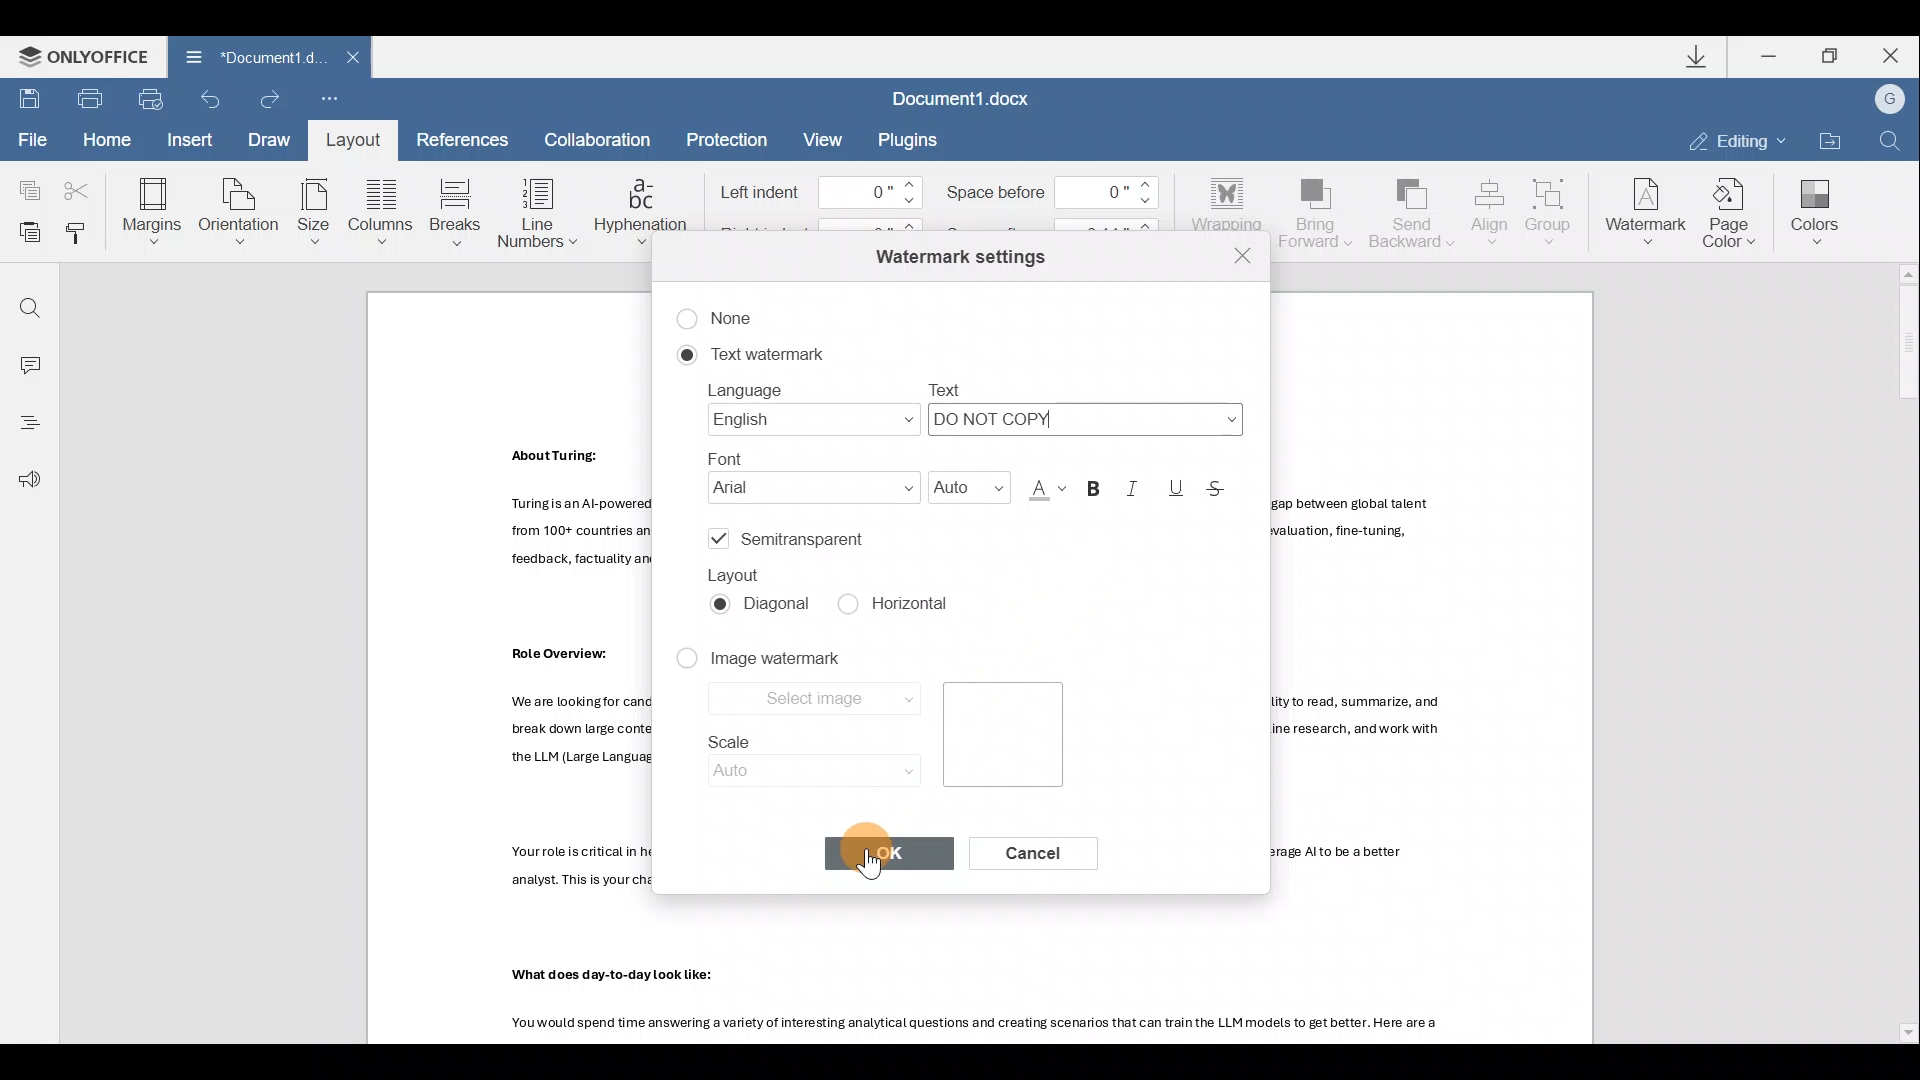 The height and width of the screenshot is (1080, 1920). What do you see at coordinates (1555, 207) in the screenshot?
I see `Group` at bounding box center [1555, 207].